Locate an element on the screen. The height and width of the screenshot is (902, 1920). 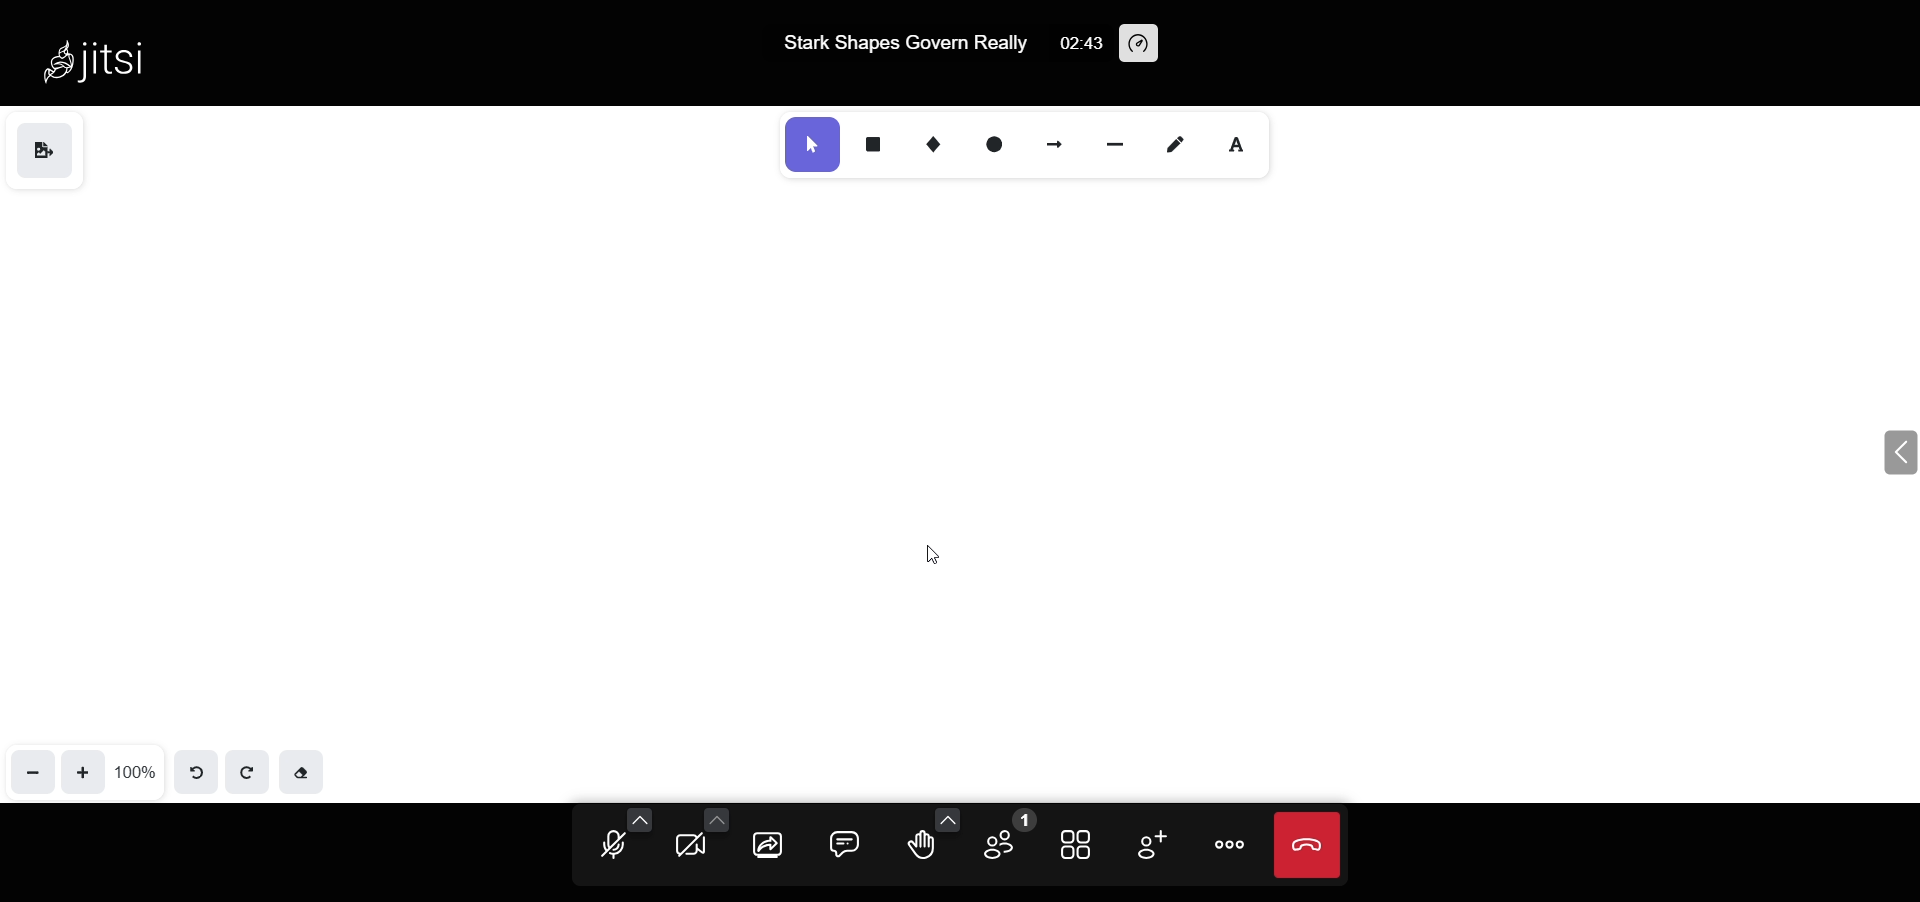
chat is located at coordinates (848, 843).